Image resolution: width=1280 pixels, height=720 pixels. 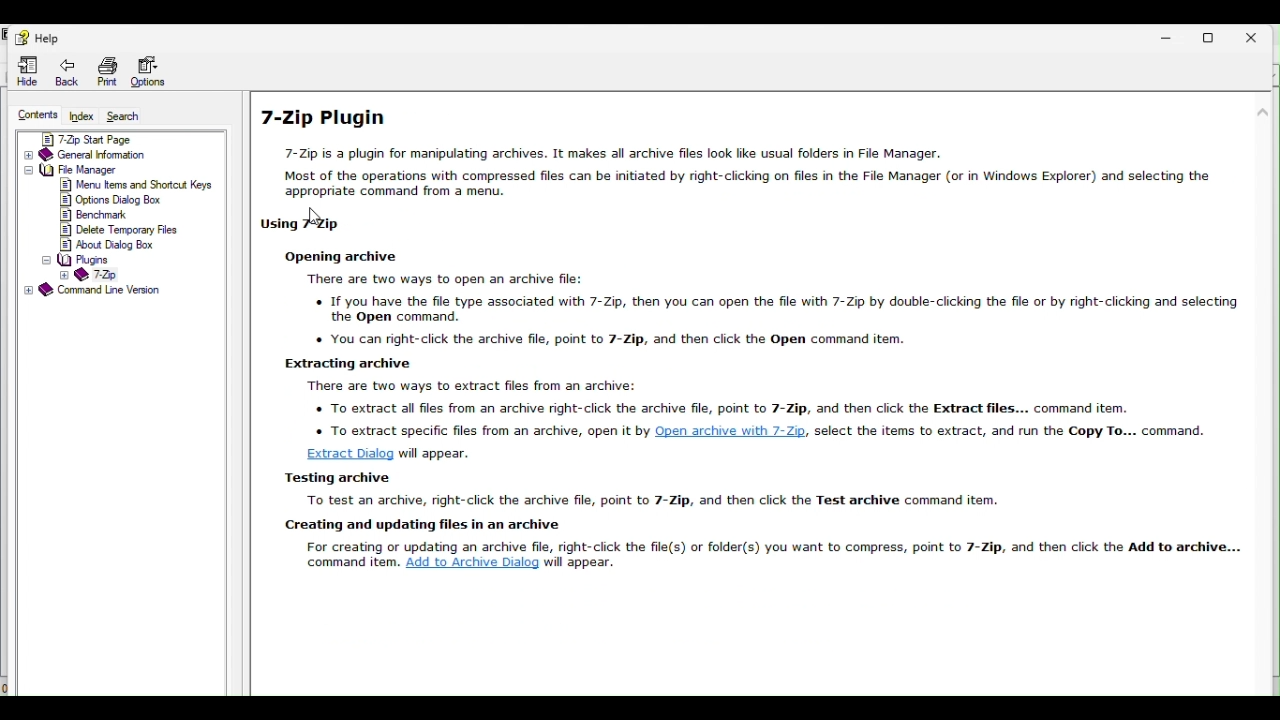 What do you see at coordinates (113, 246) in the screenshot?
I see `about dialog box` at bounding box center [113, 246].